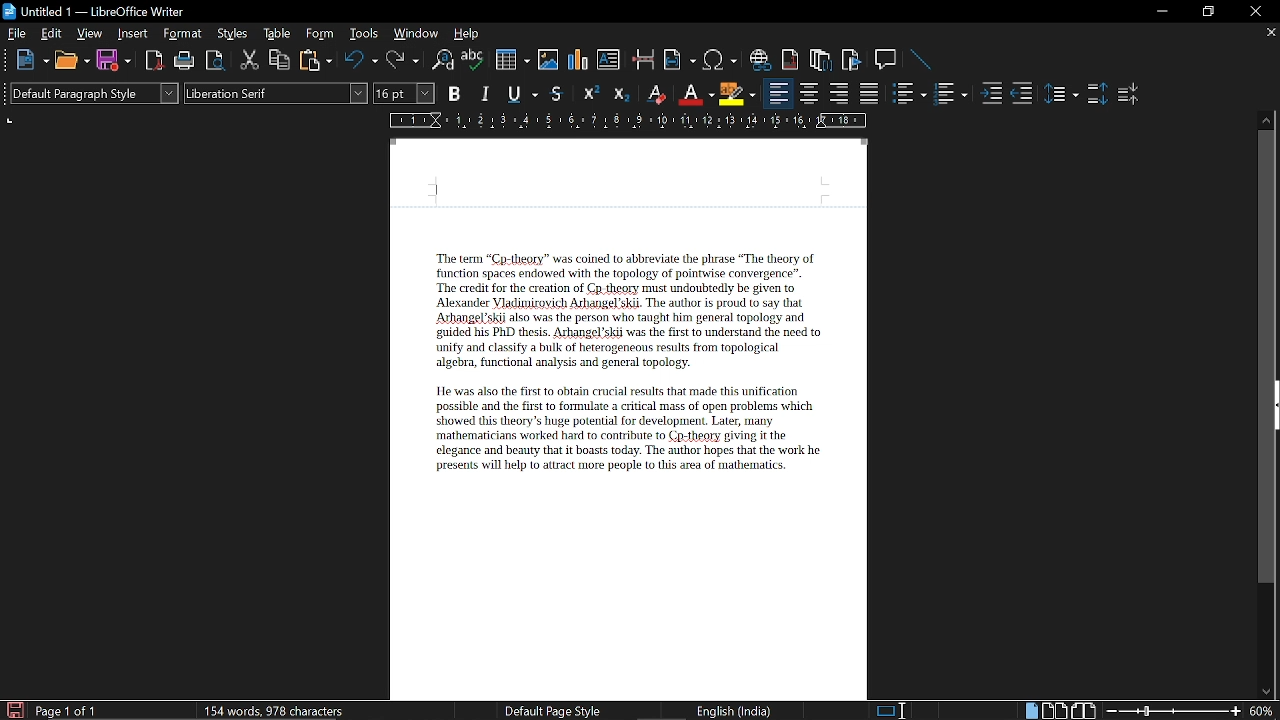  I want to click on Insert field, so click(680, 61).